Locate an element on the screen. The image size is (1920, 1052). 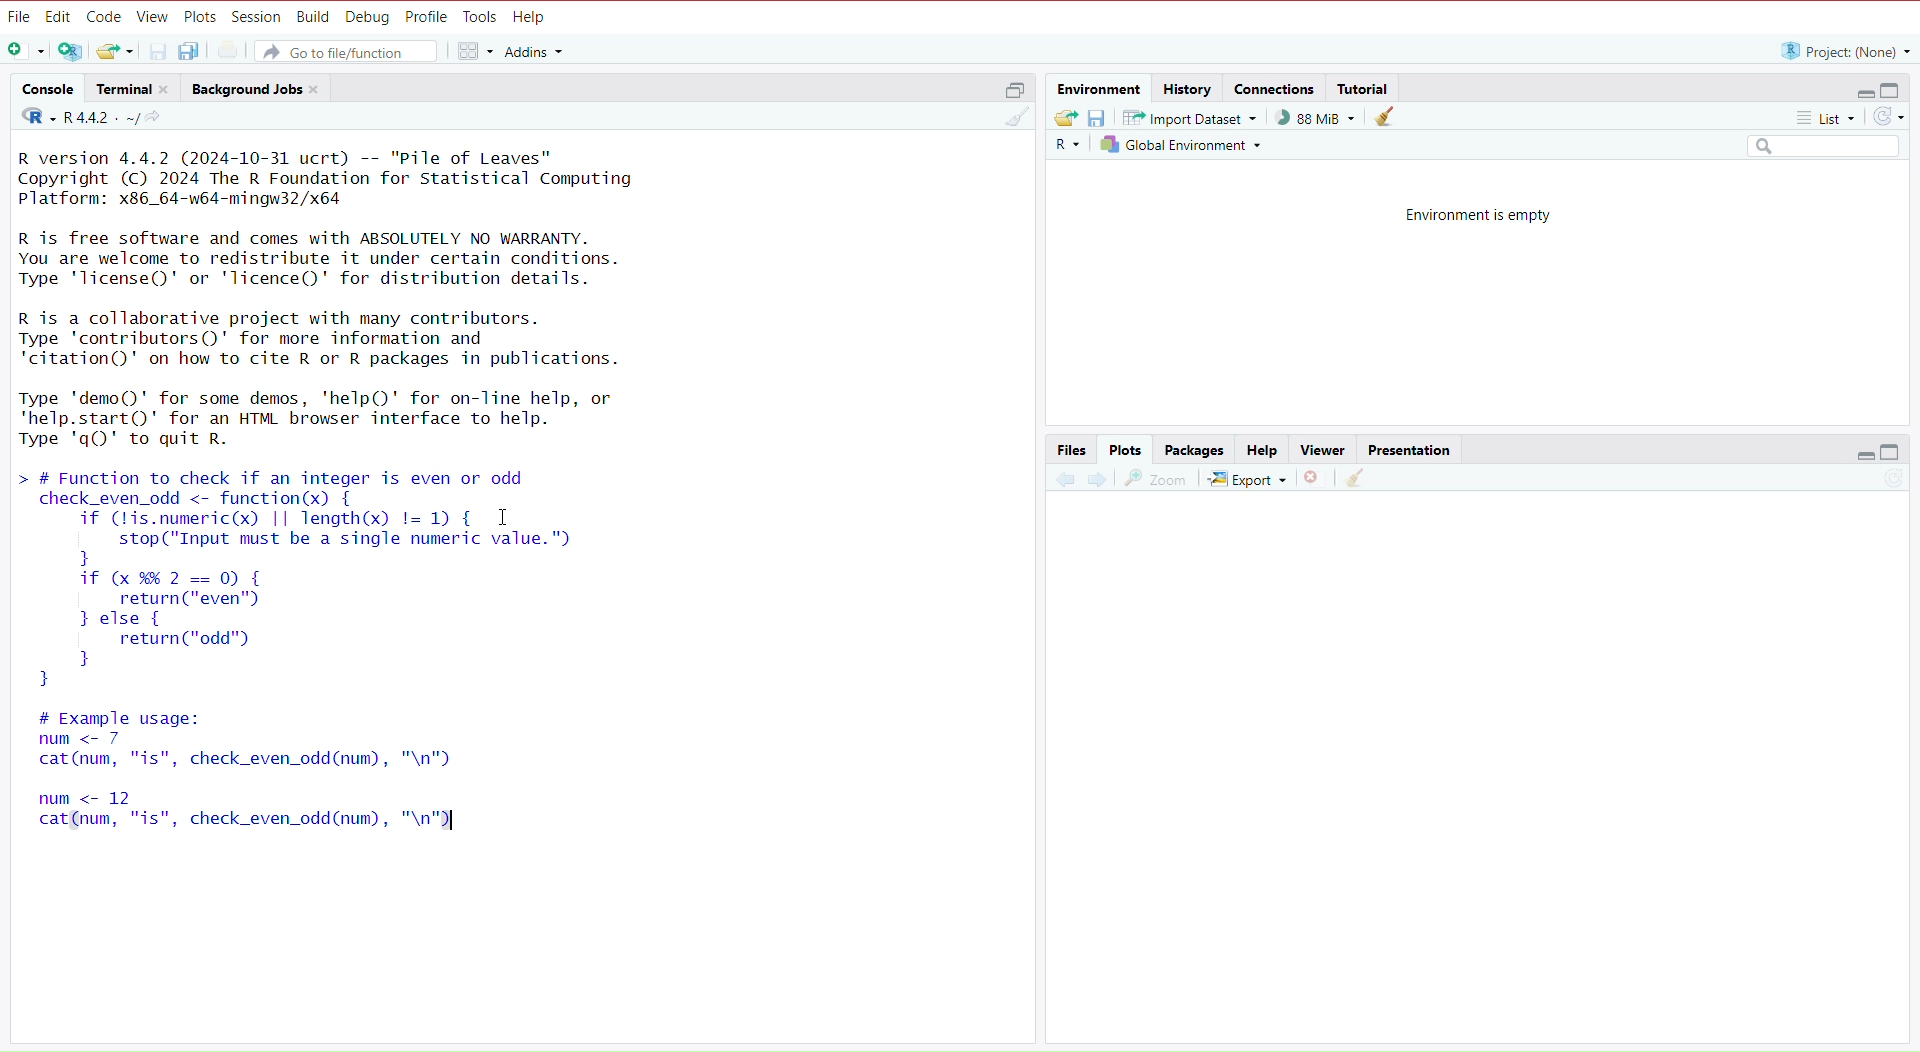
code is located at coordinates (104, 17).